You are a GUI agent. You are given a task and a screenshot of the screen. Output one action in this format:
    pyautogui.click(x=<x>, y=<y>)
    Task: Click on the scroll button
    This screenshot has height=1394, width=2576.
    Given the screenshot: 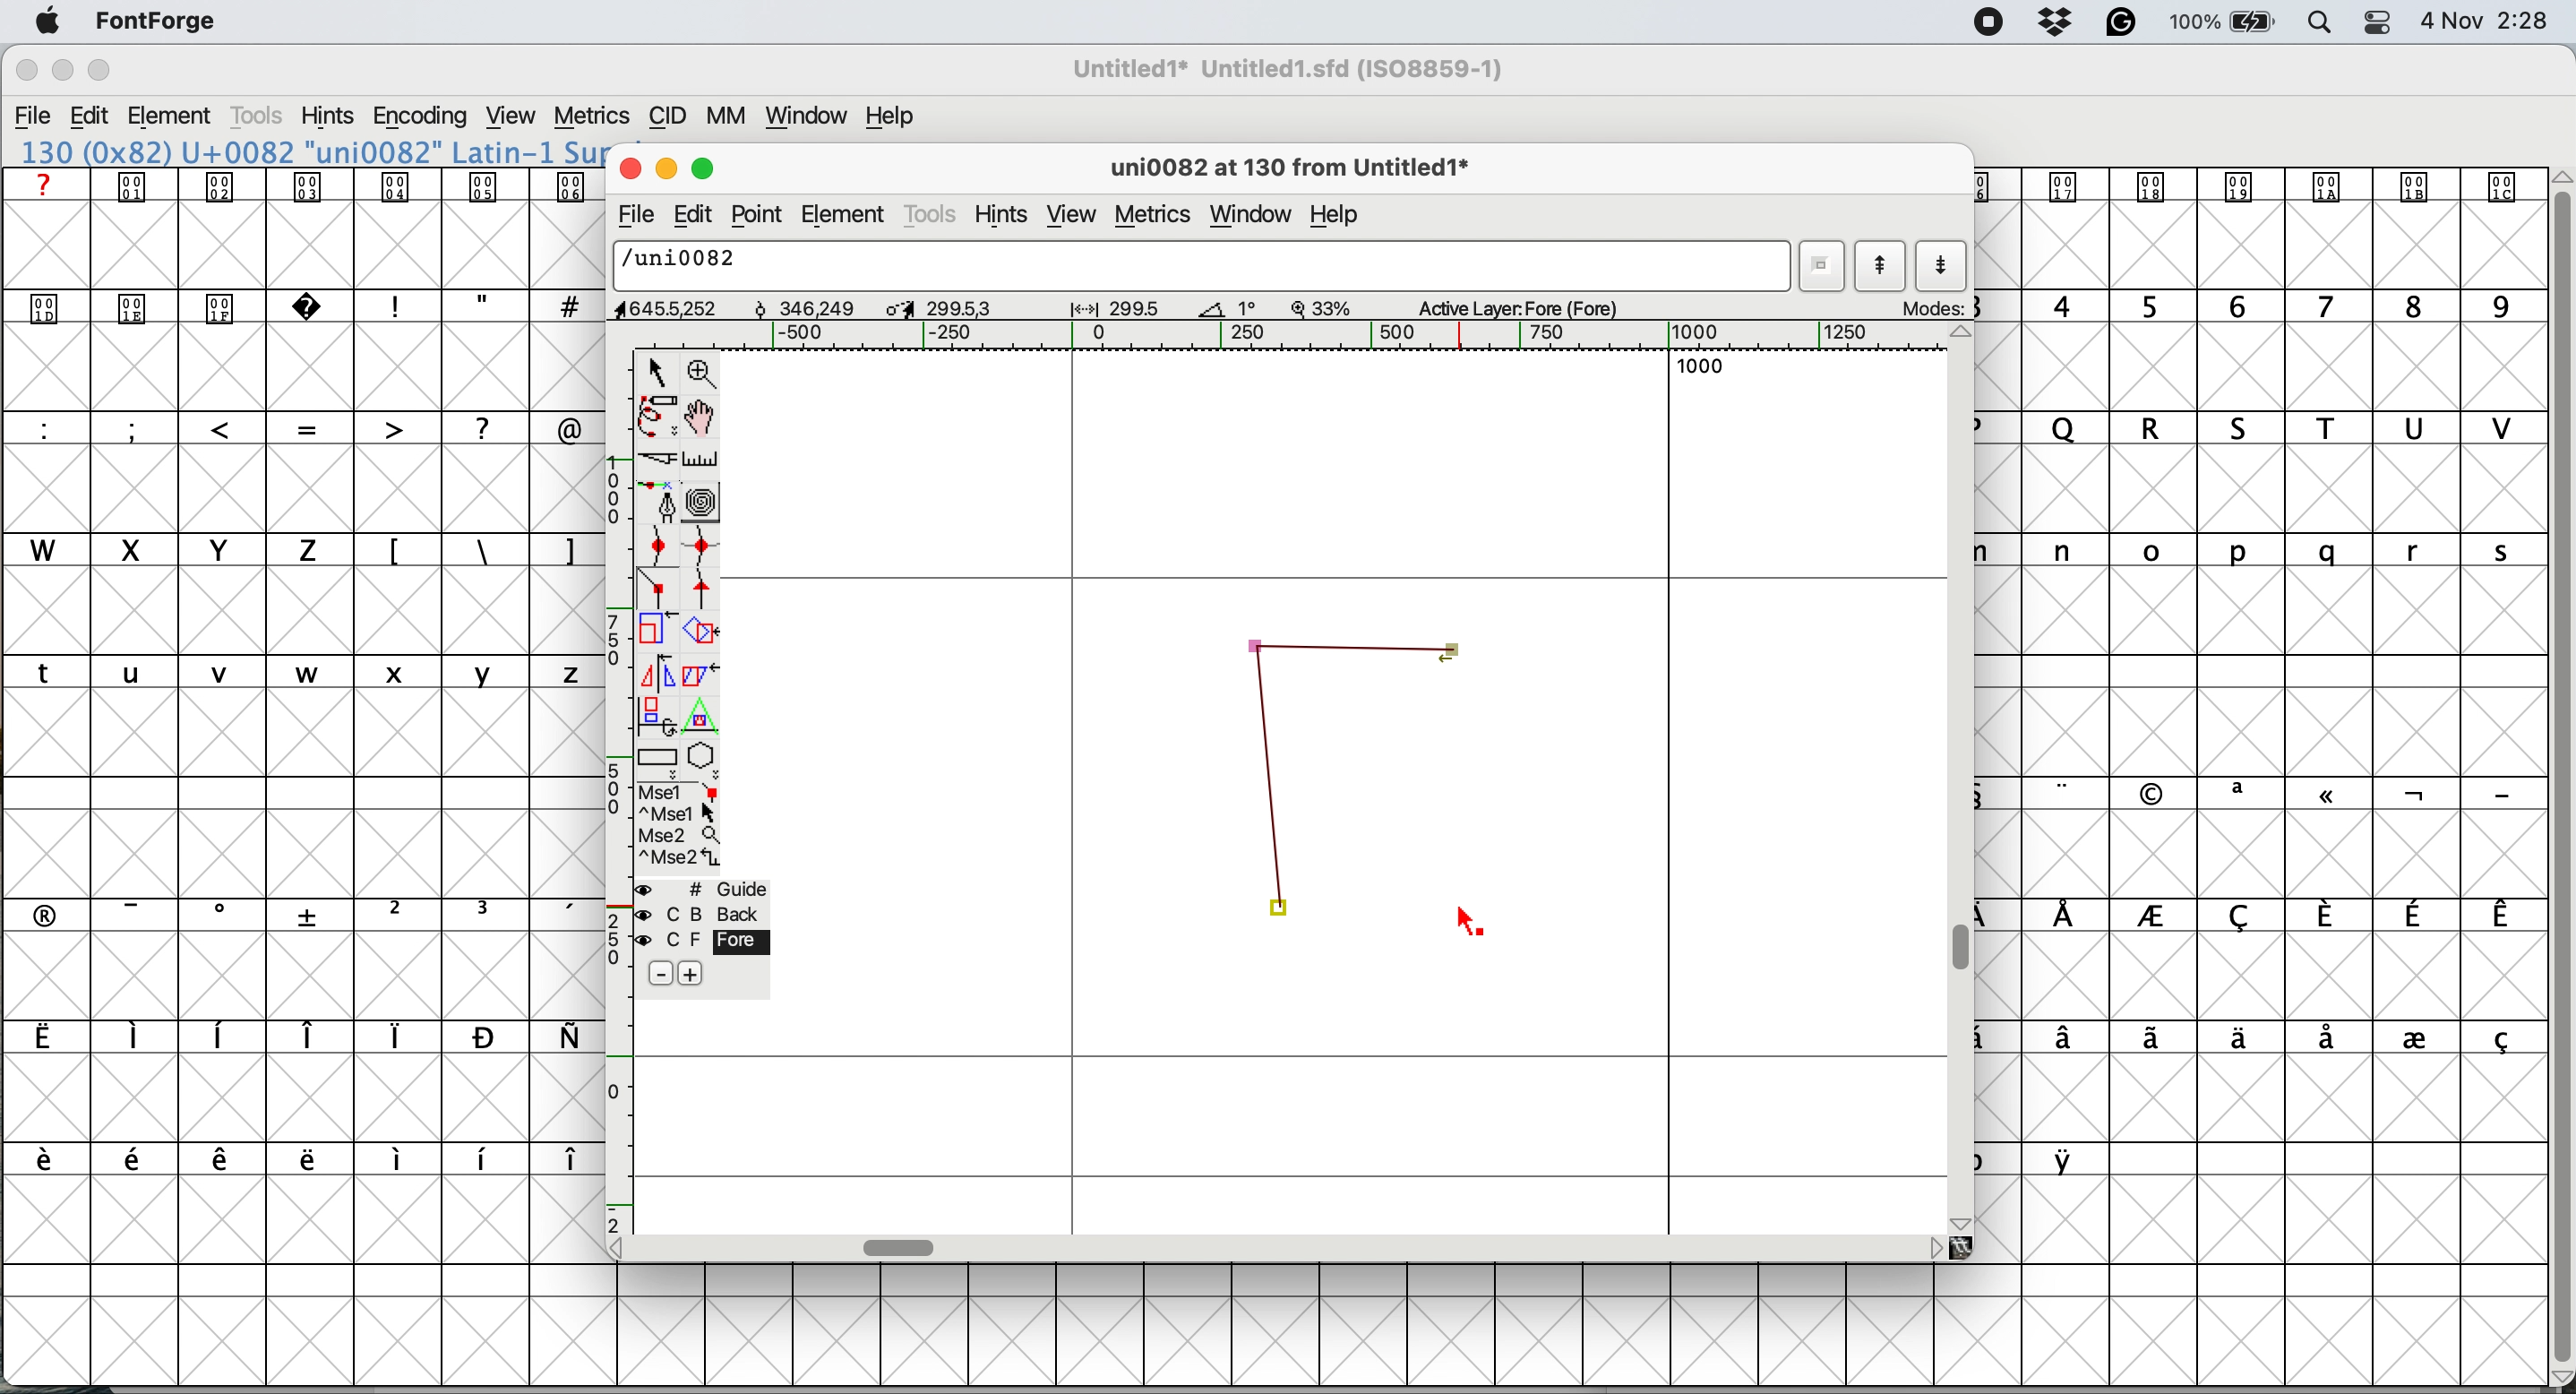 What is the action you would take?
    pyautogui.click(x=624, y=1247)
    